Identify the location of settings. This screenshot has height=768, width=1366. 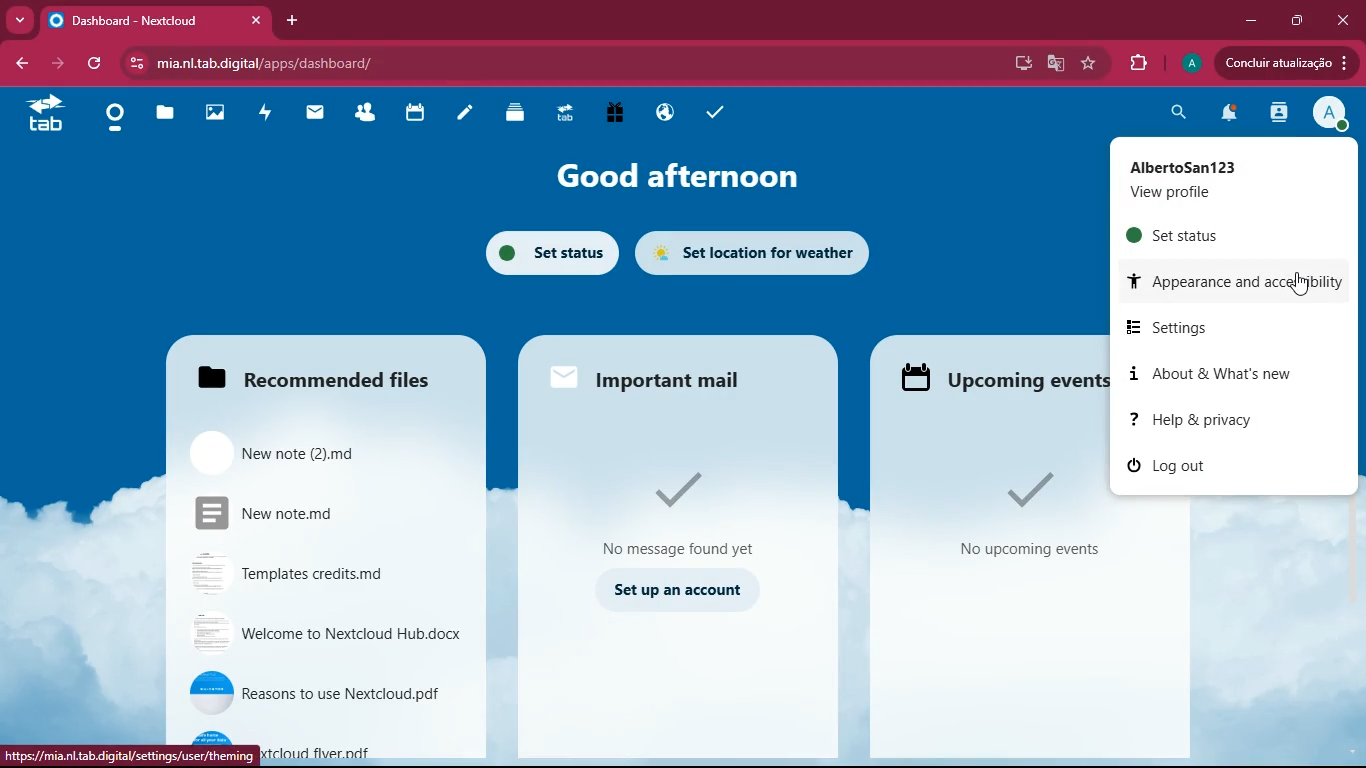
(1213, 323).